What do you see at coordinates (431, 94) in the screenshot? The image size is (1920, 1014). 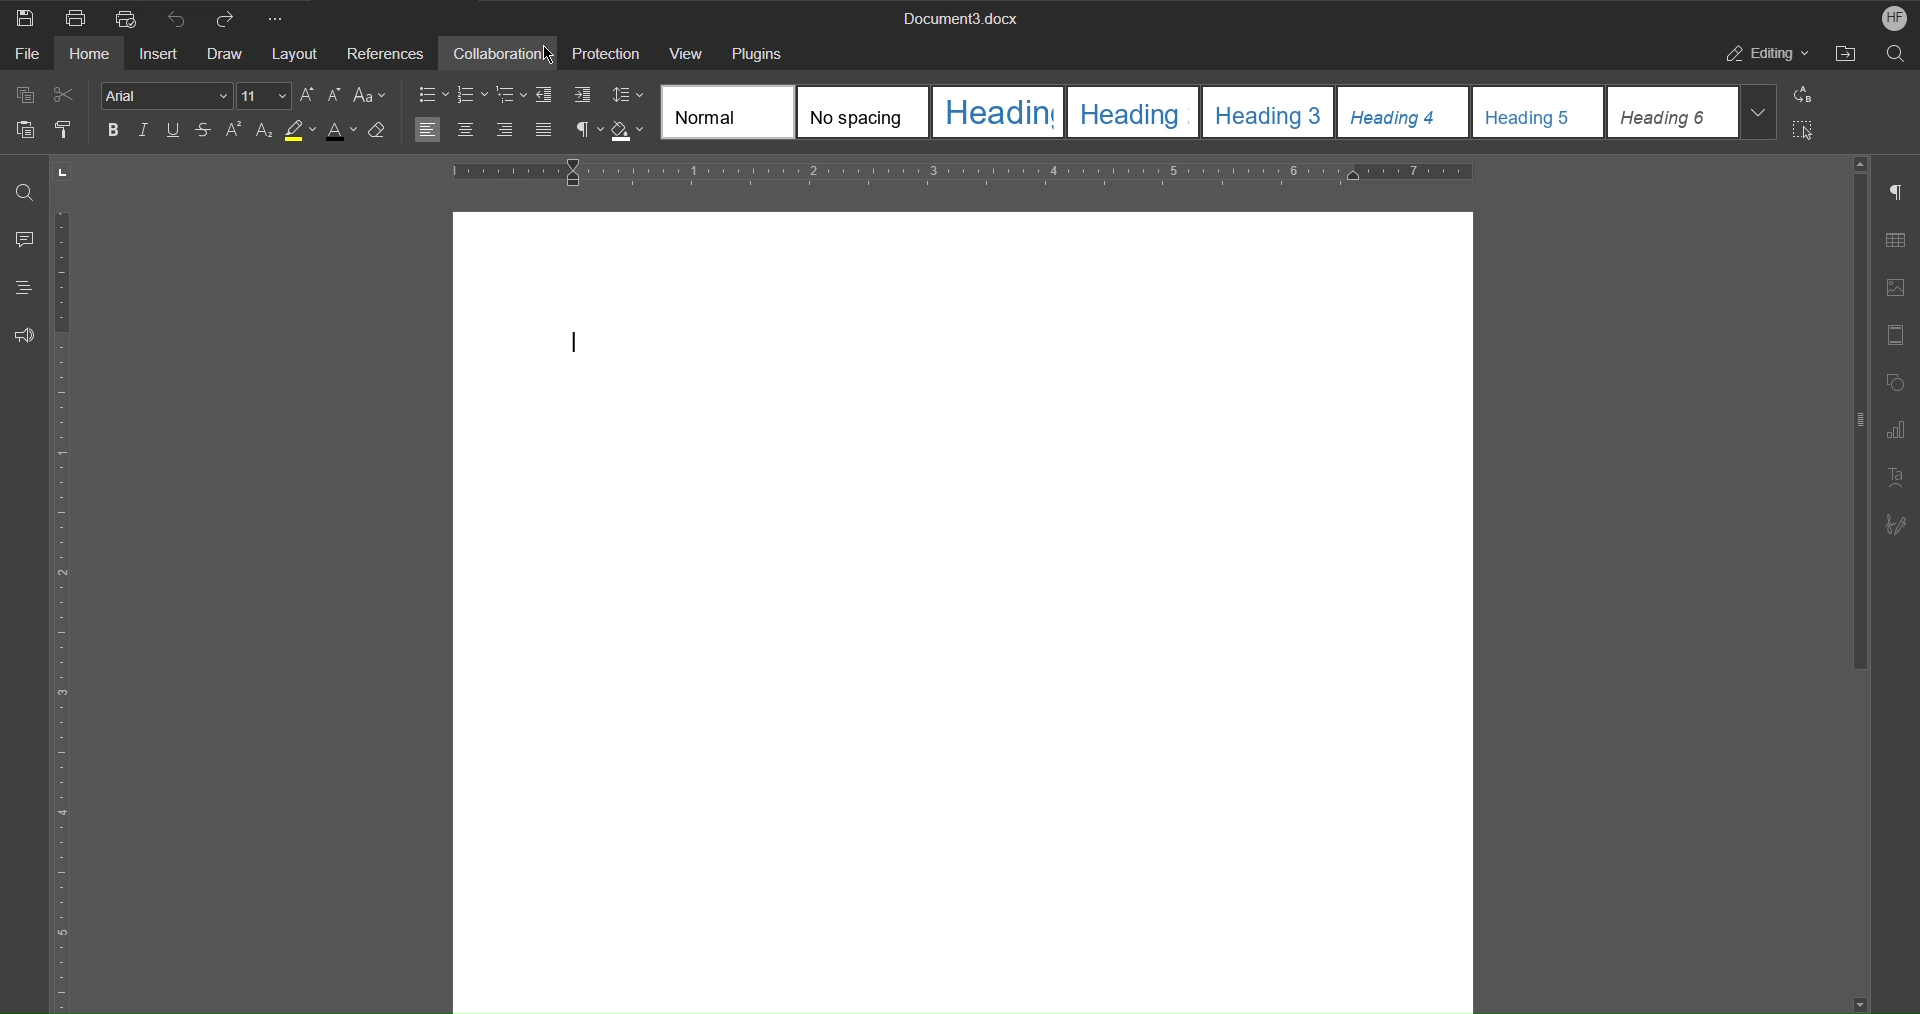 I see `Bullets` at bounding box center [431, 94].